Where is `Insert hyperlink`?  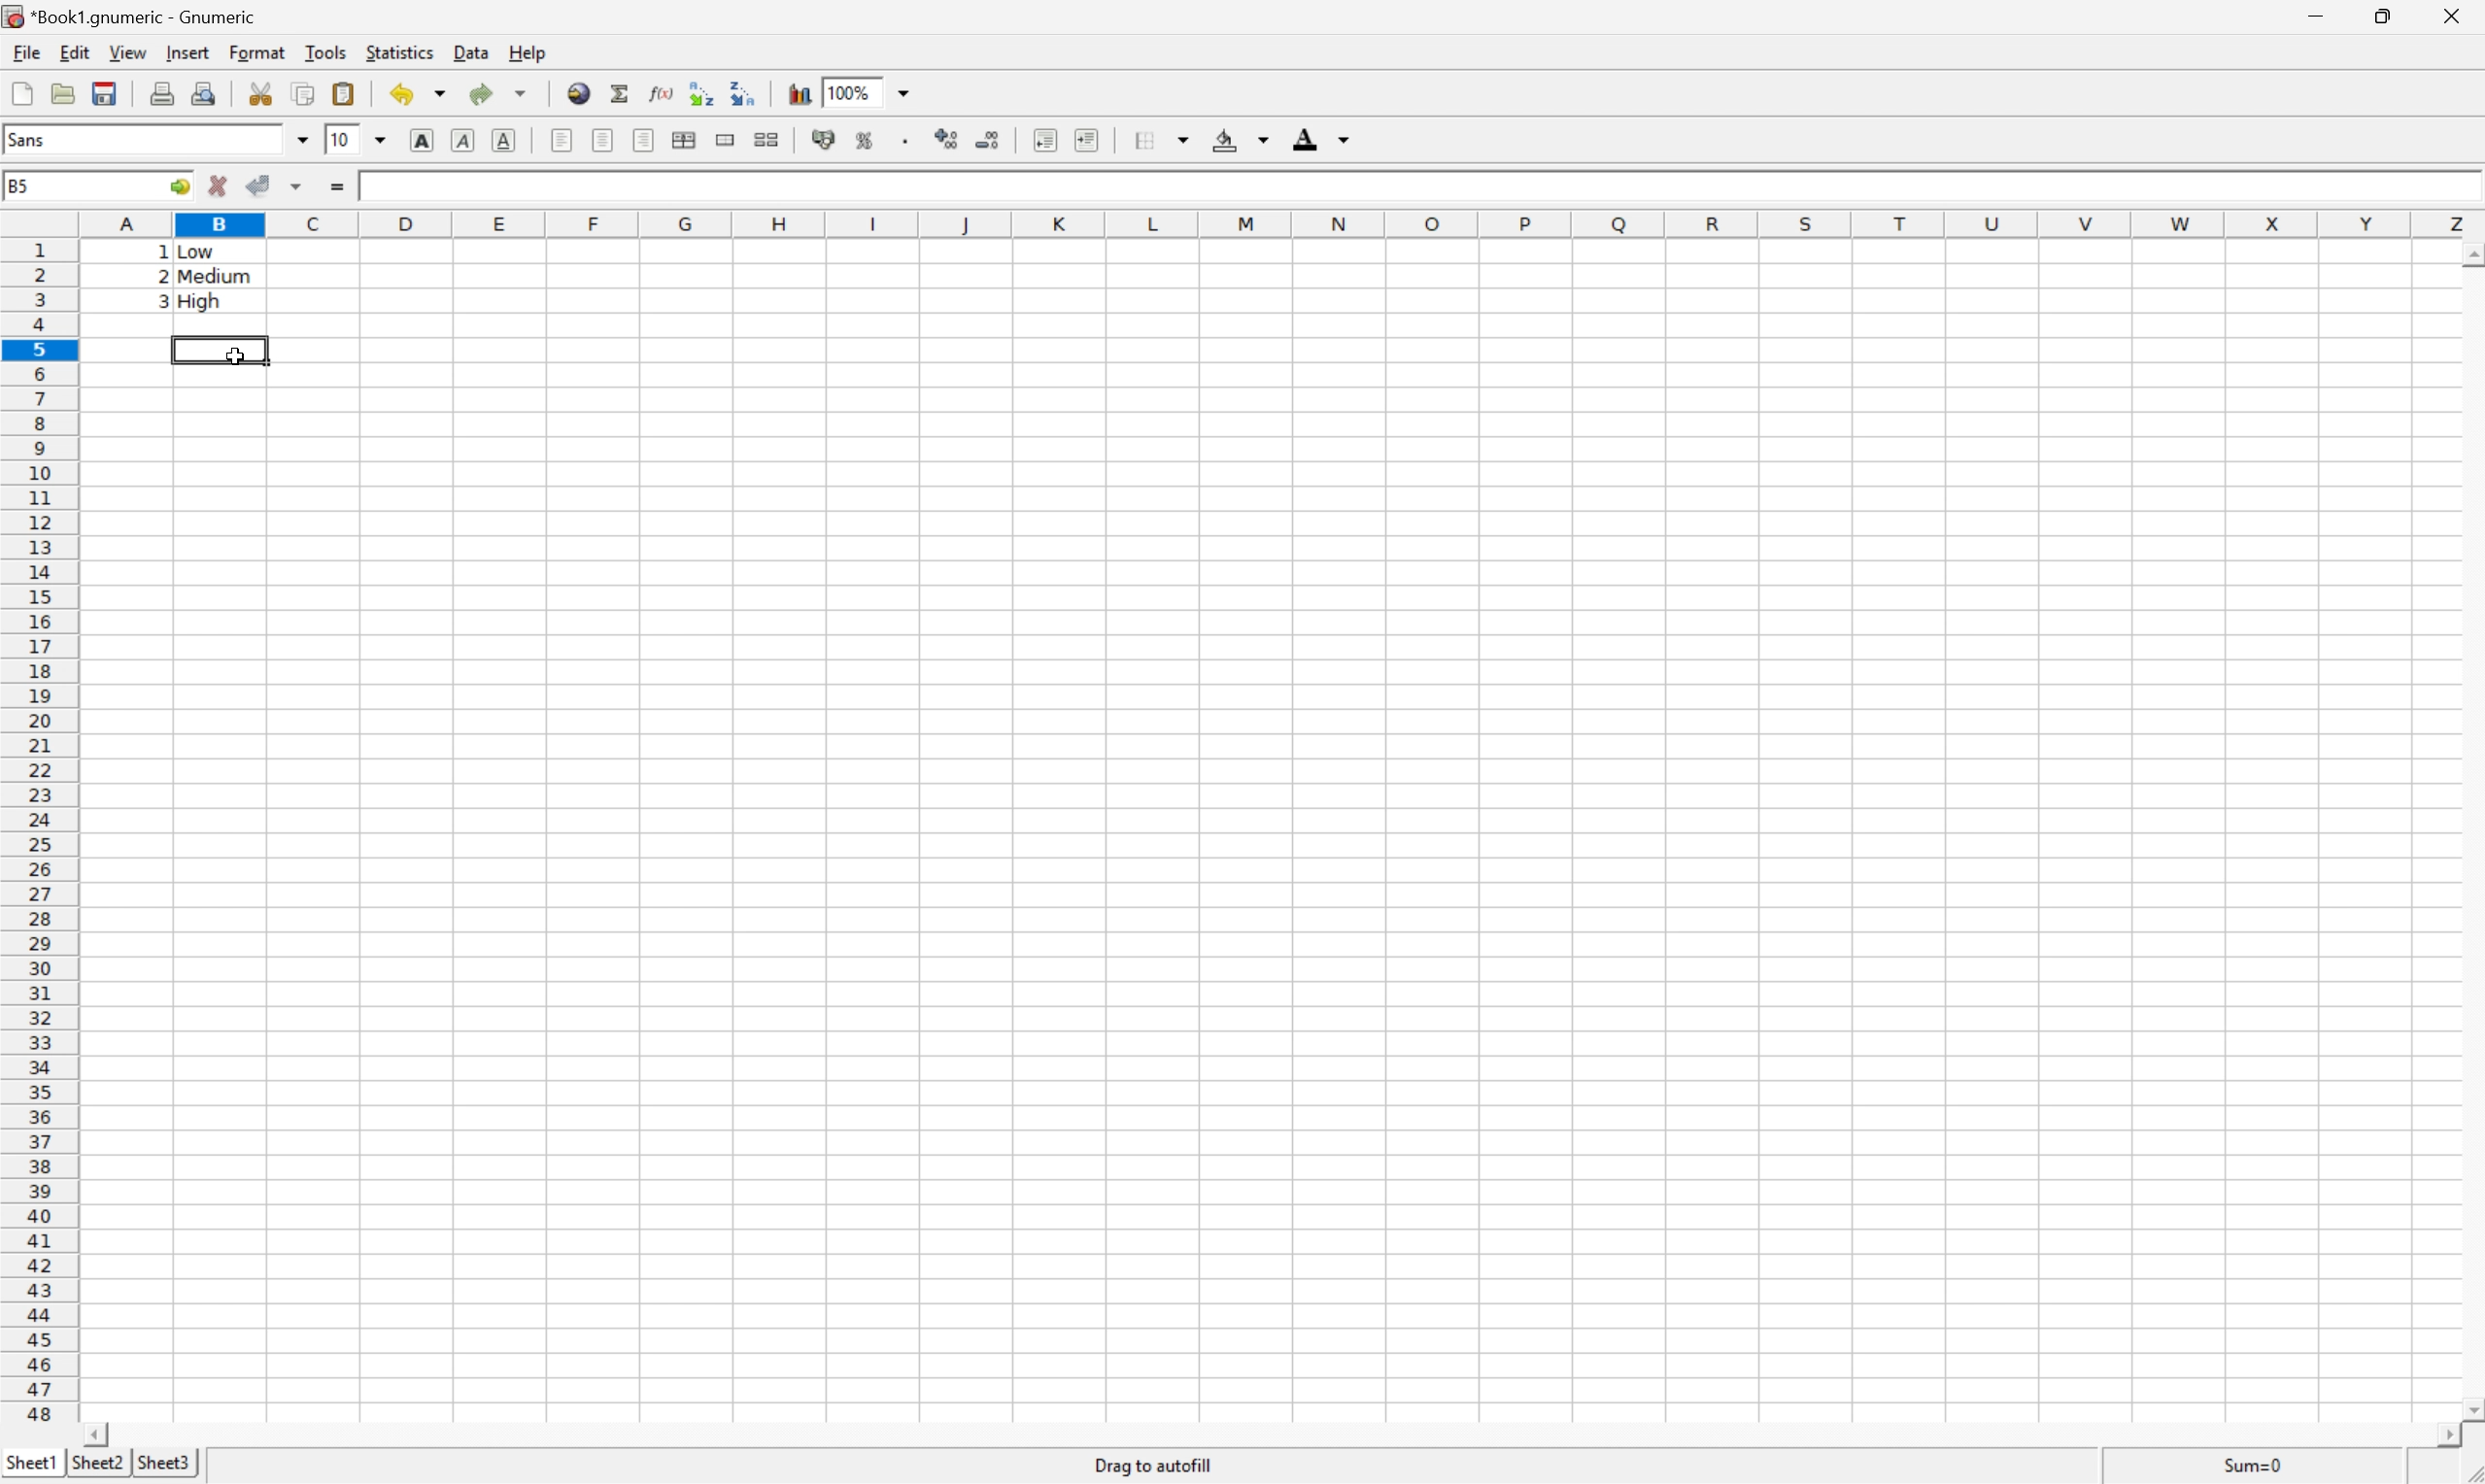
Insert hyperlink is located at coordinates (580, 92).